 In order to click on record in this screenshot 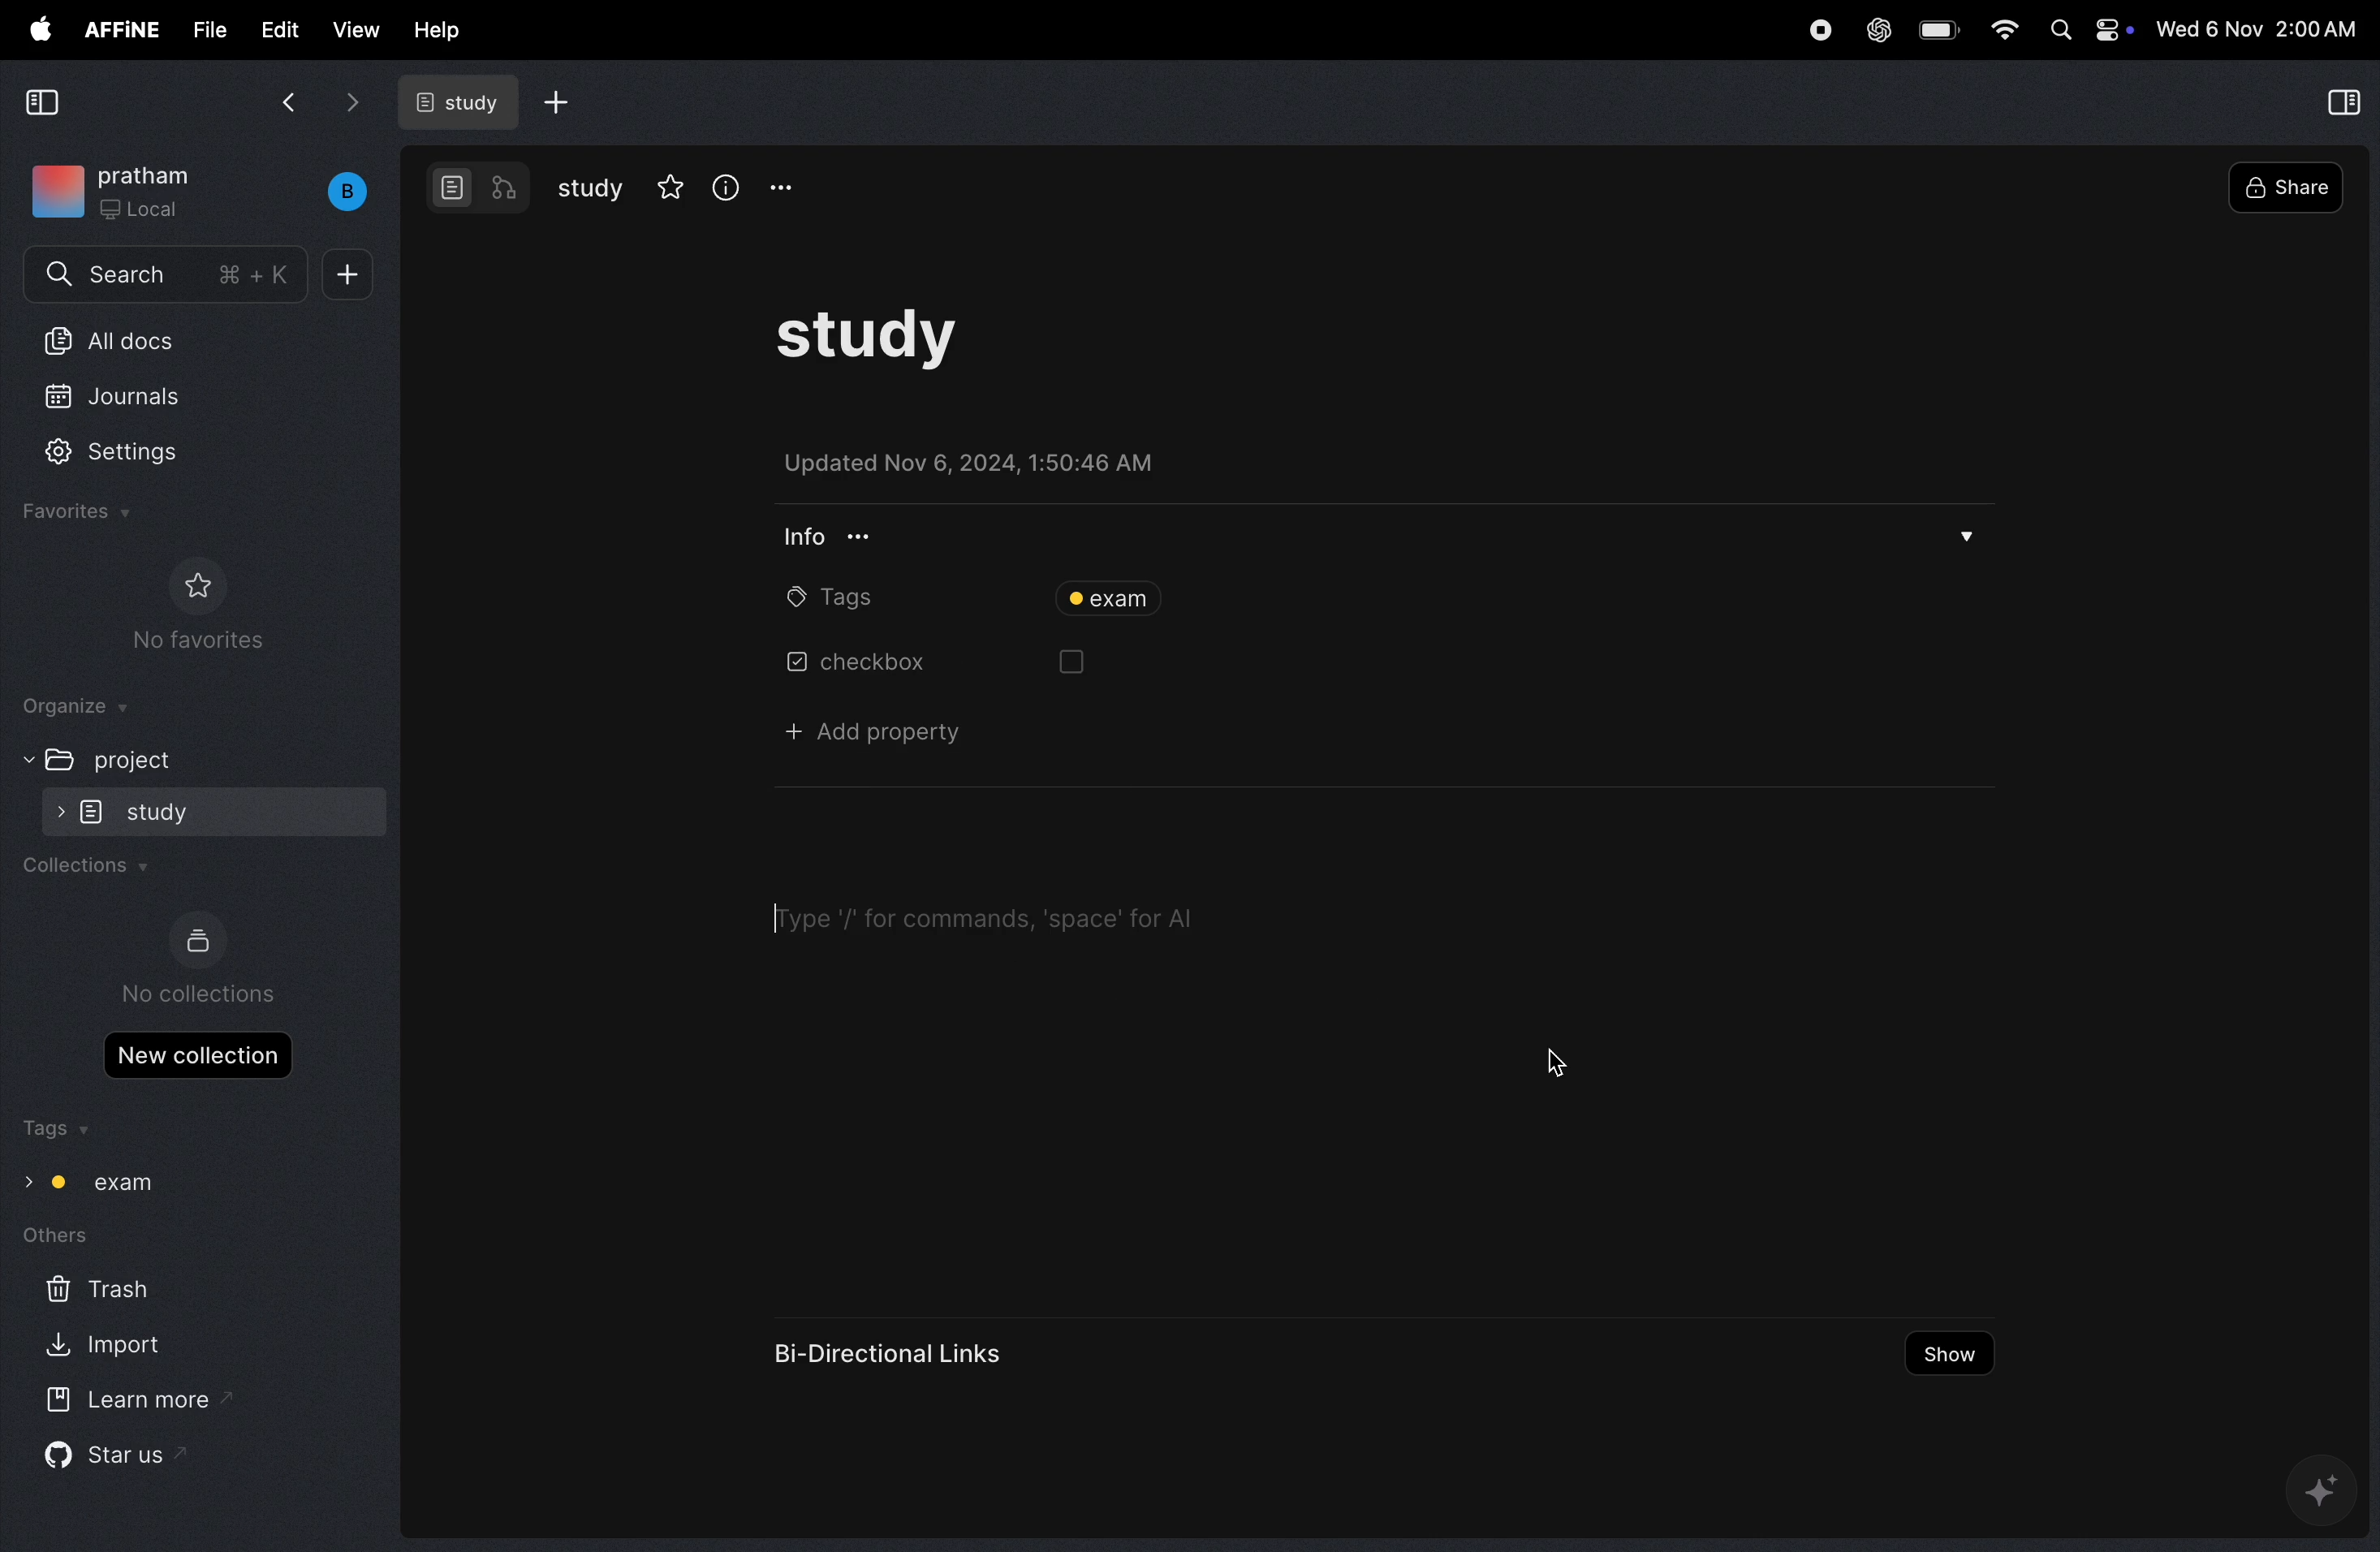, I will do `click(1814, 31)`.